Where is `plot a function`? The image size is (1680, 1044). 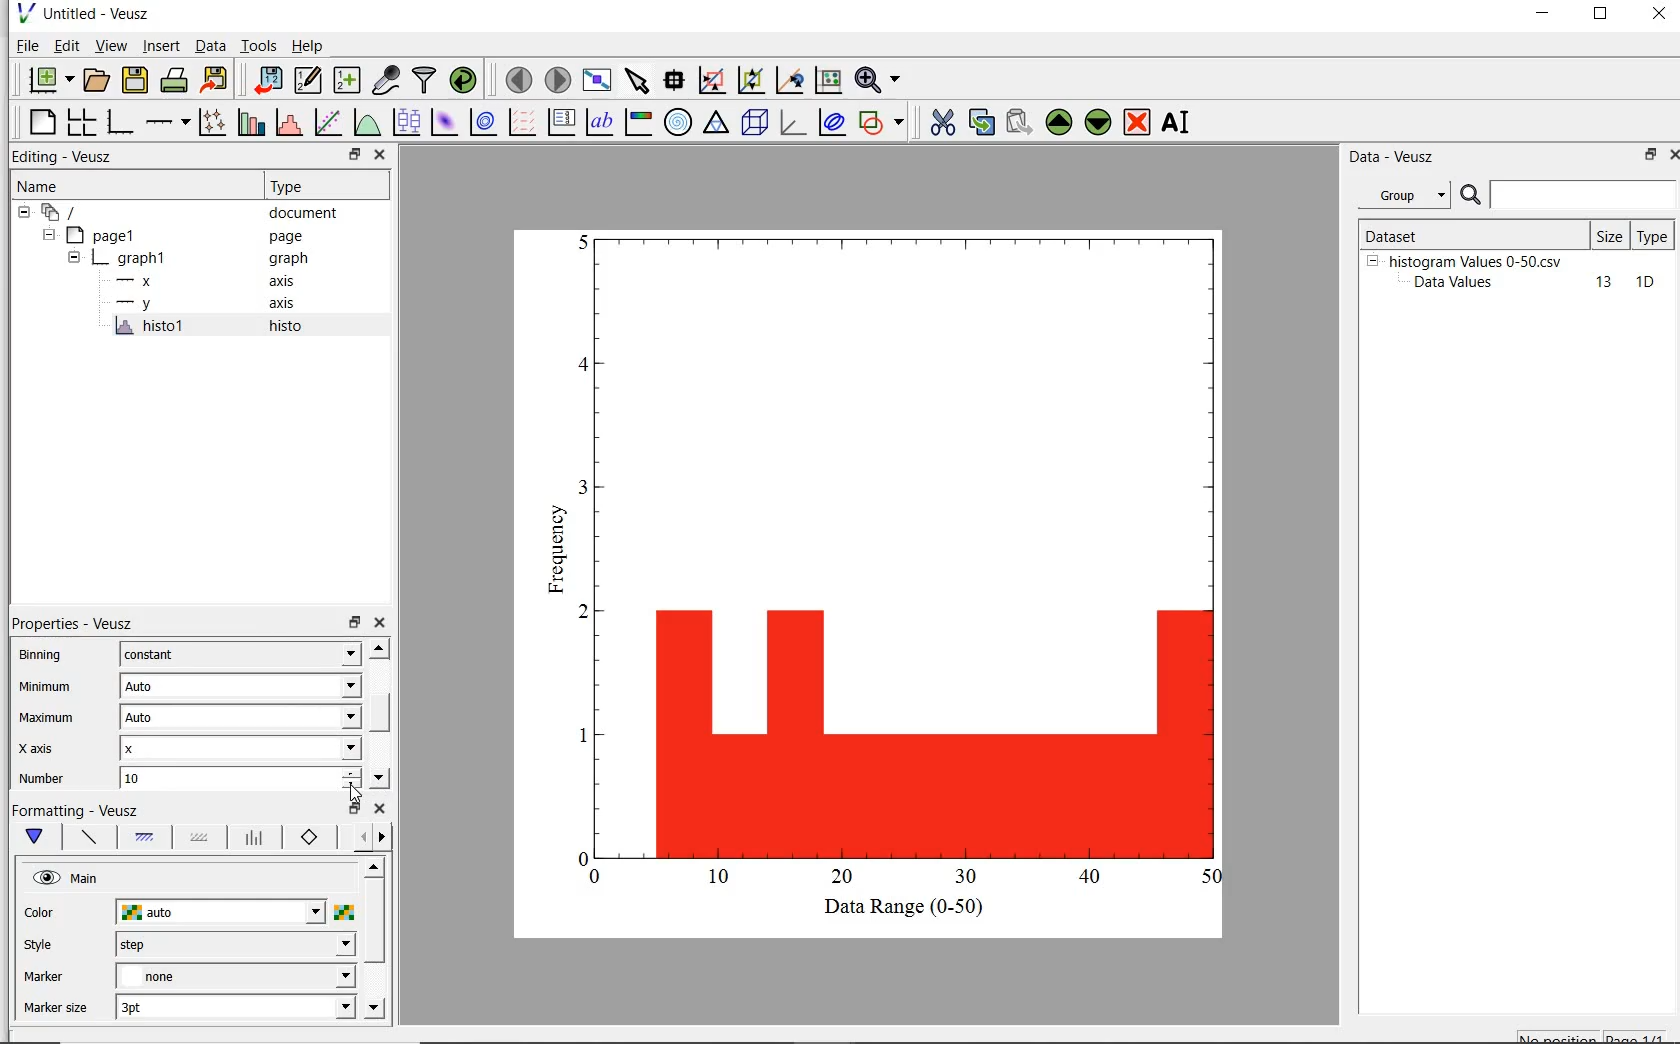
plot a function is located at coordinates (365, 122).